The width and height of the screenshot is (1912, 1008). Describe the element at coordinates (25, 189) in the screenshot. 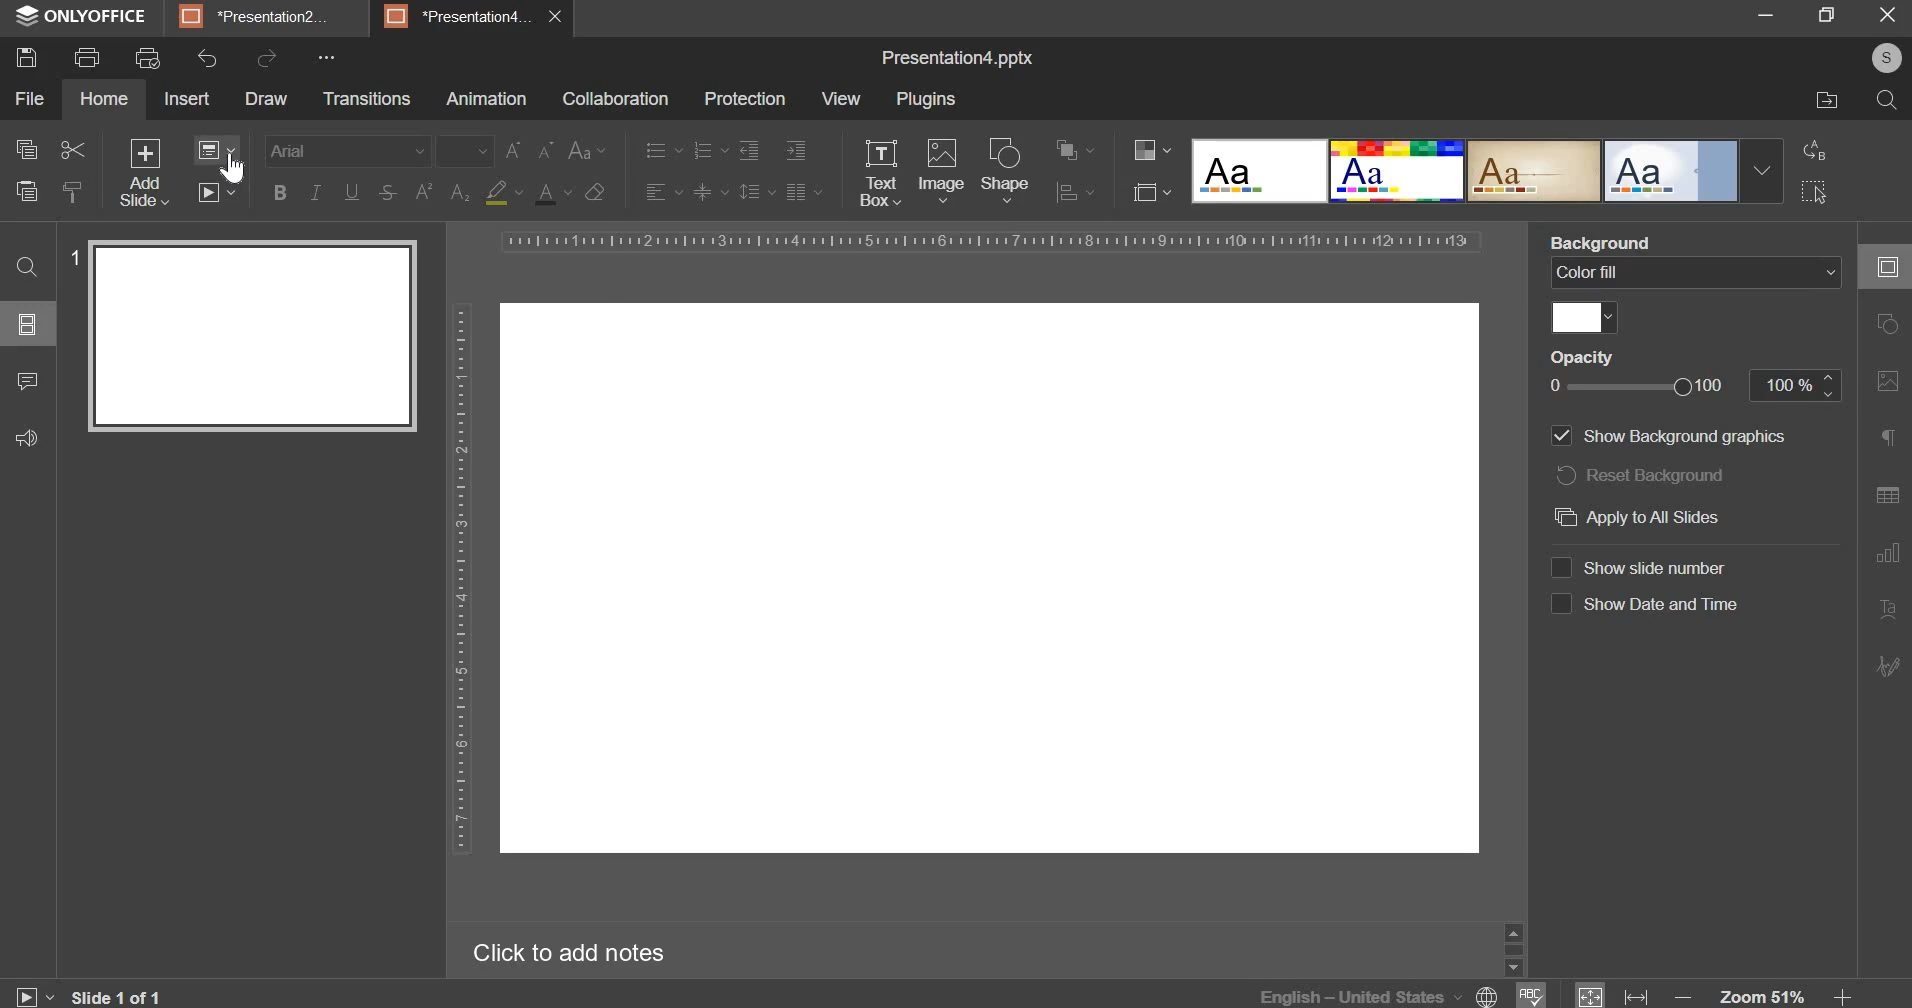

I see `paste` at that location.